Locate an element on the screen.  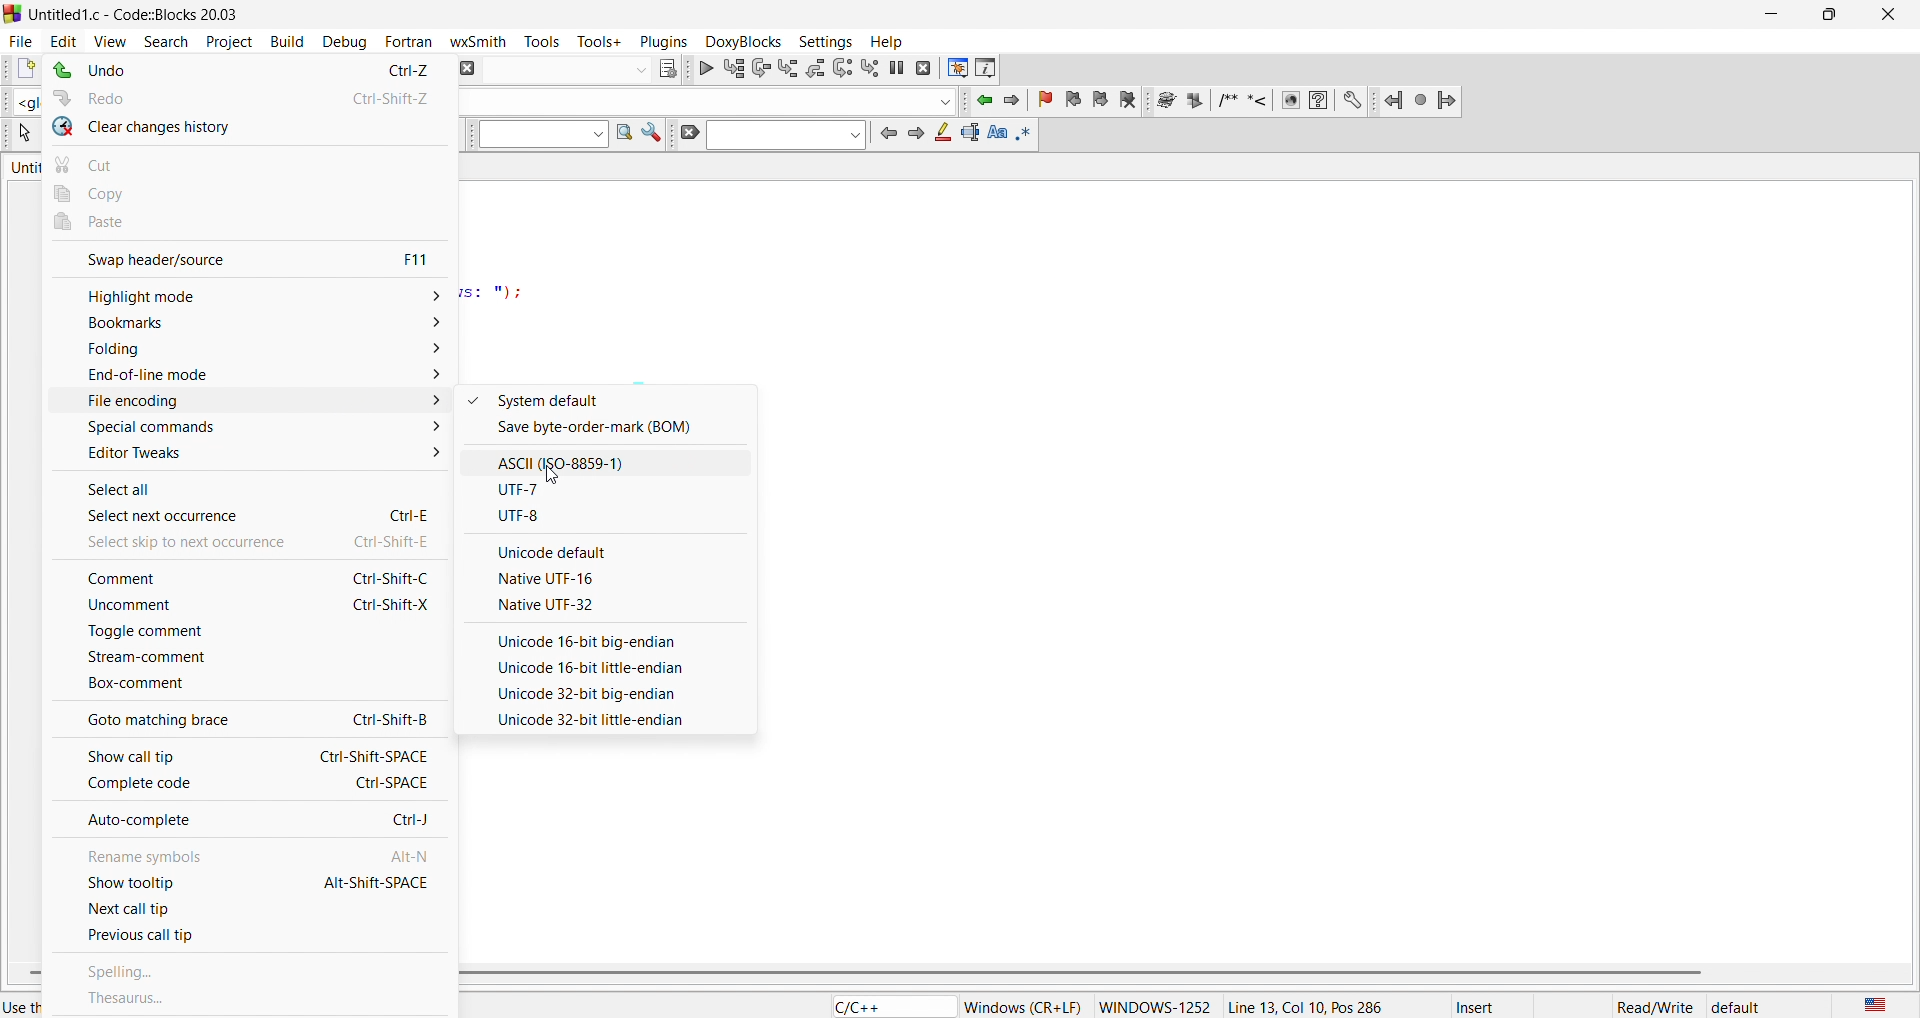
jump forward is located at coordinates (1012, 101).